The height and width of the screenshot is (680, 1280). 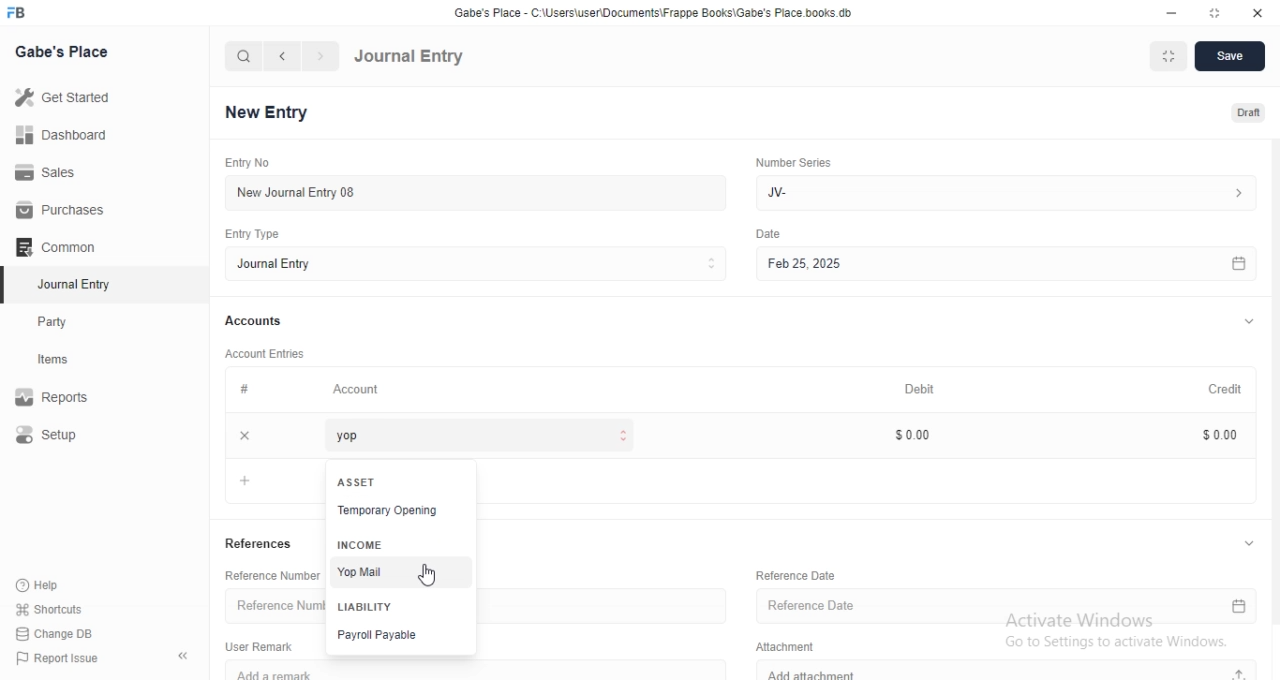 What do you see at coordinates (470, 192) in the screenshot?
I see `New Journal Entry 08` at bounding box center [470, 192].